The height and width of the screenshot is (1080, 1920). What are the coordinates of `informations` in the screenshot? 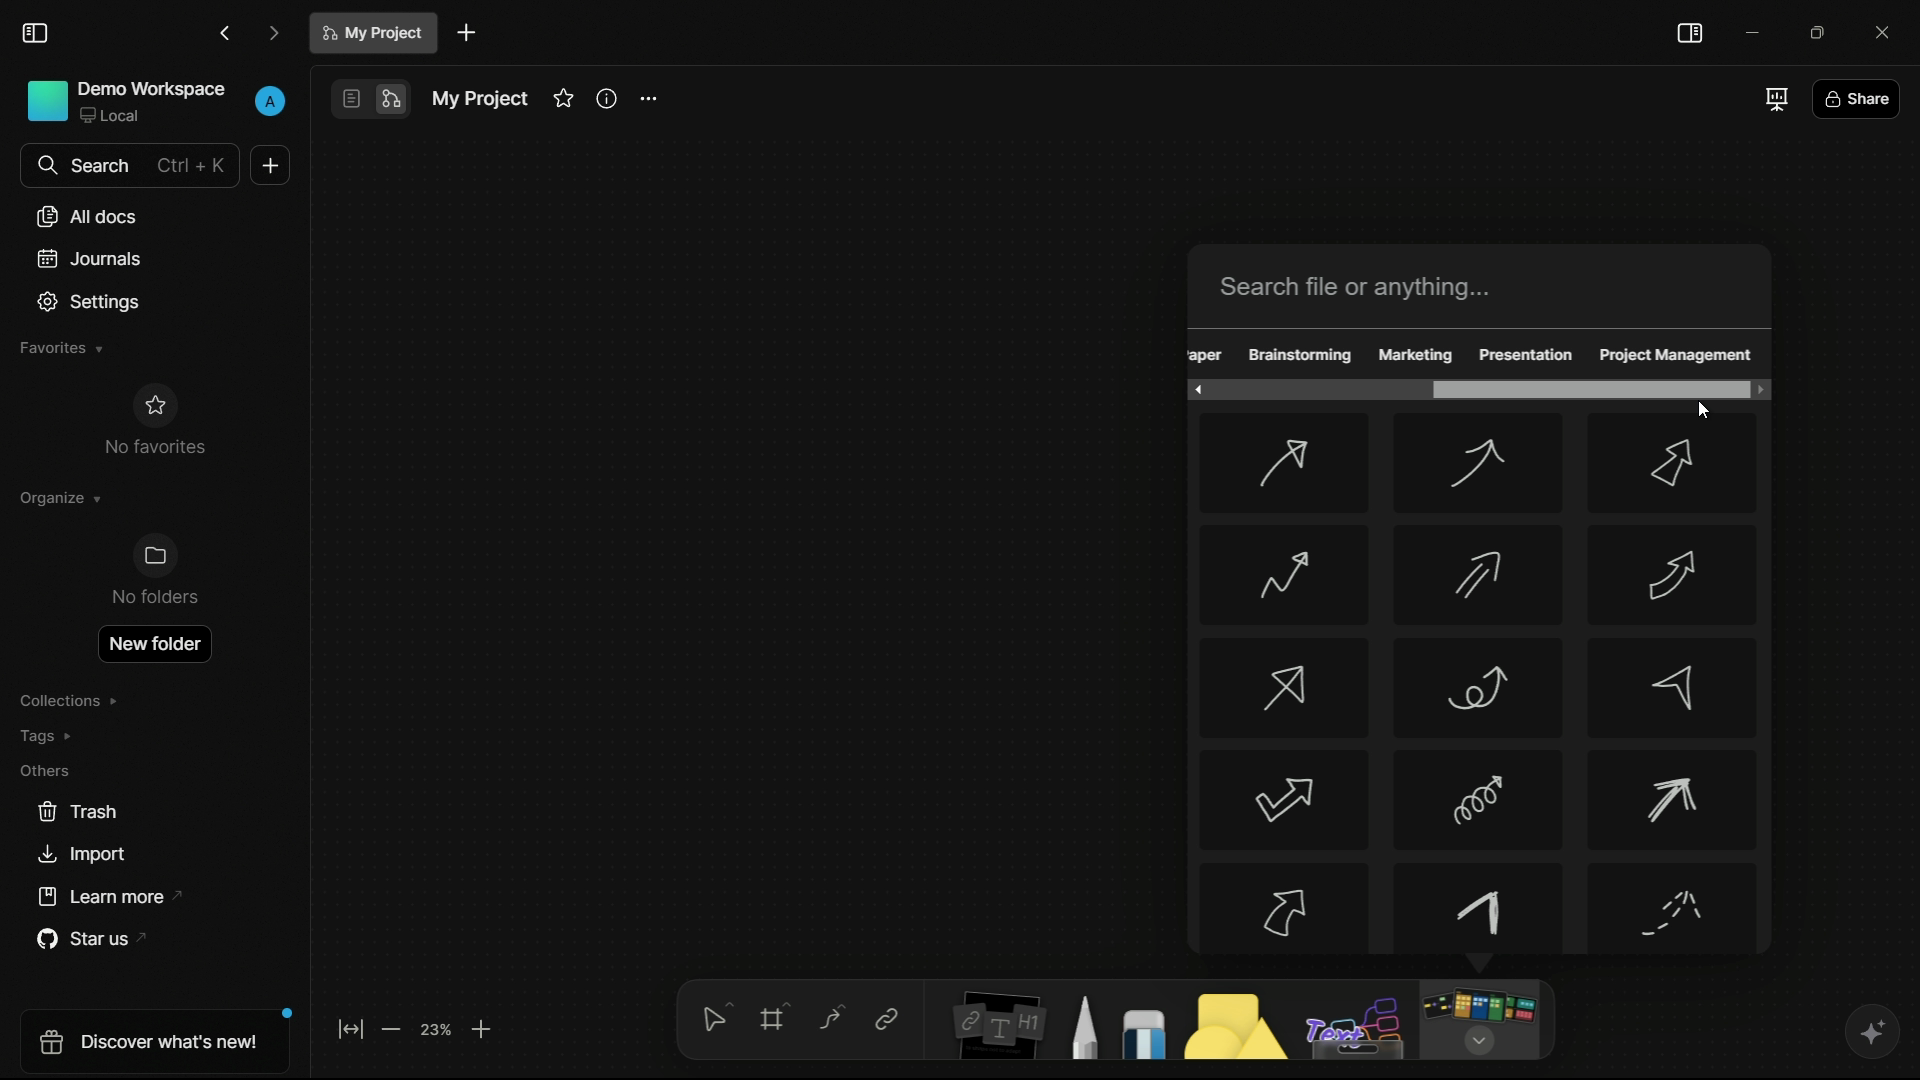 It's located at (607, 98).